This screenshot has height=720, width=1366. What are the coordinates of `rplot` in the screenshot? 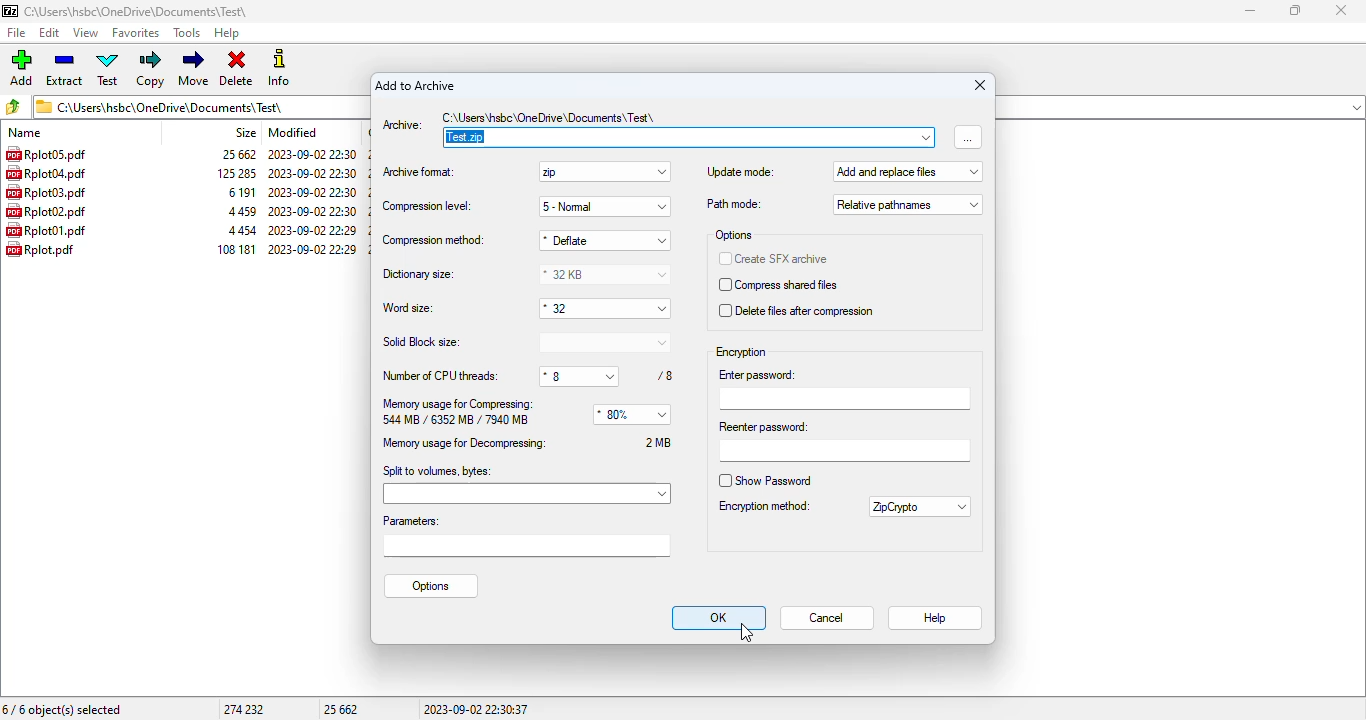 It's located at (41, 249).